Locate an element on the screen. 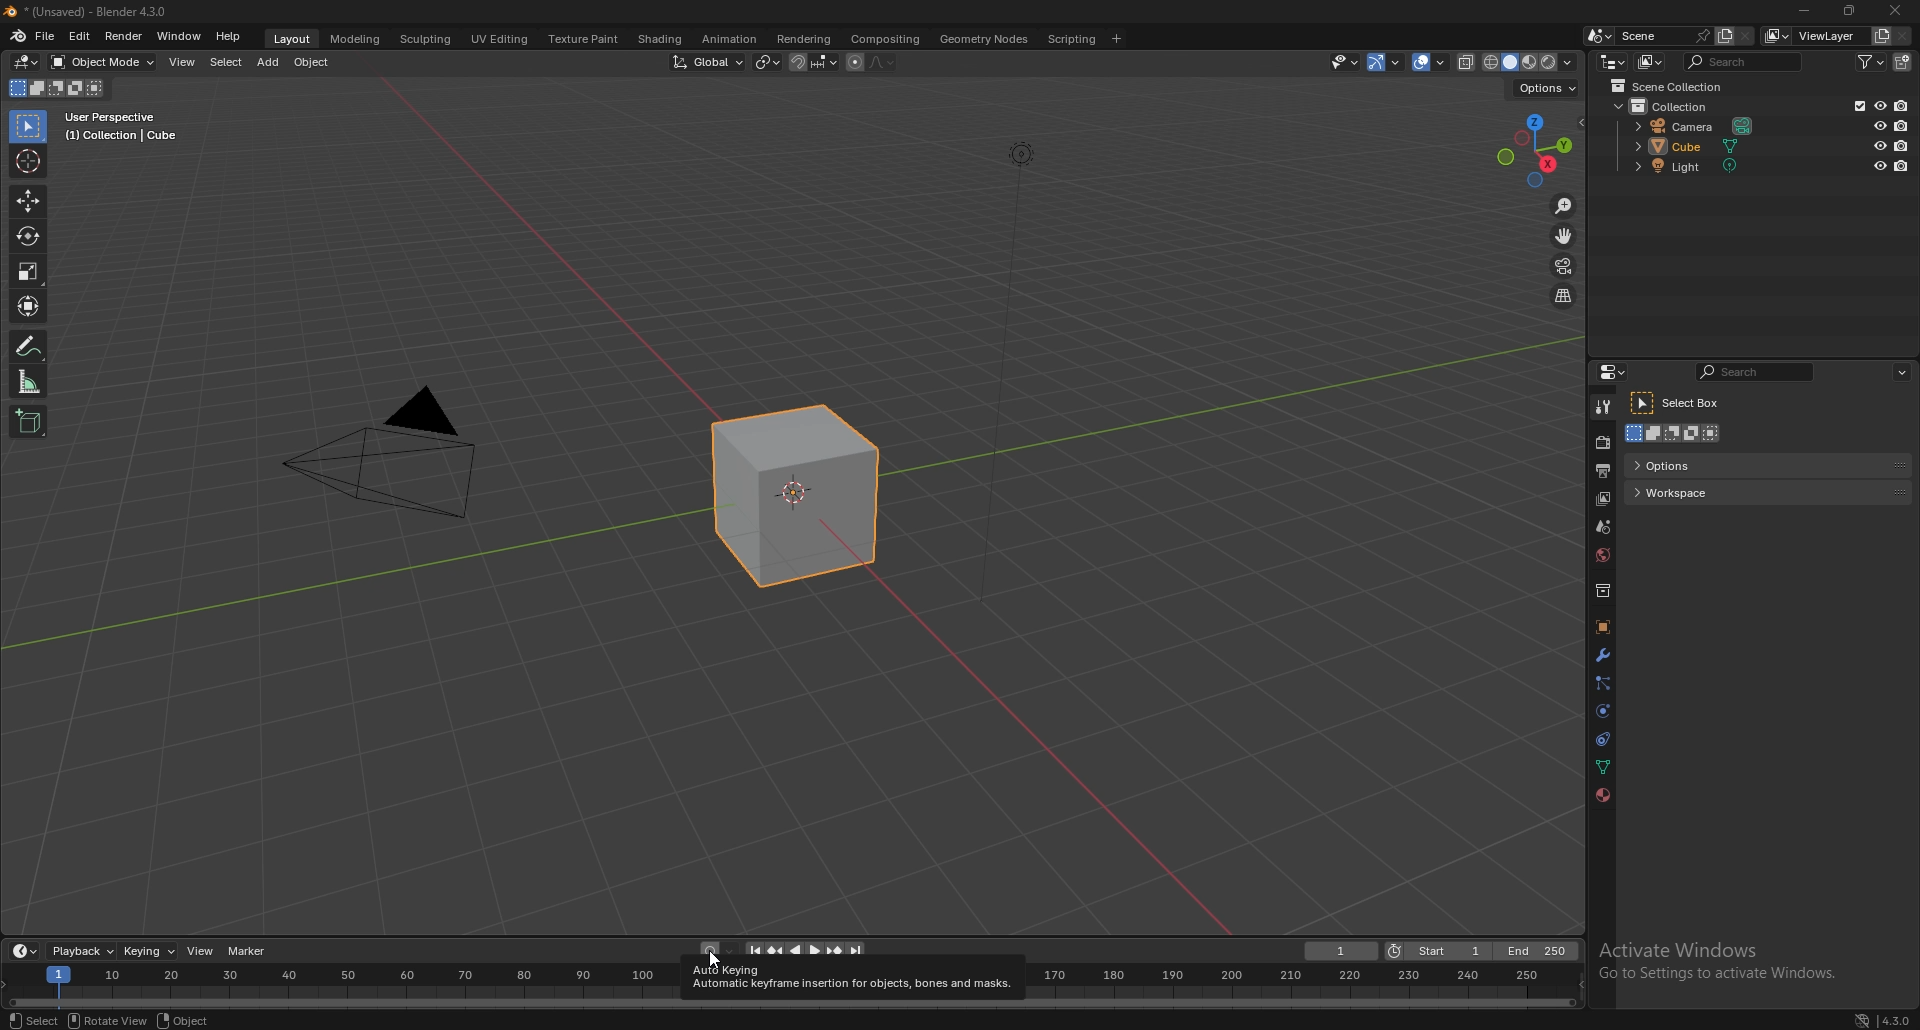 The image size is (1920, 1030). data is located at coordinates (1605, 765).